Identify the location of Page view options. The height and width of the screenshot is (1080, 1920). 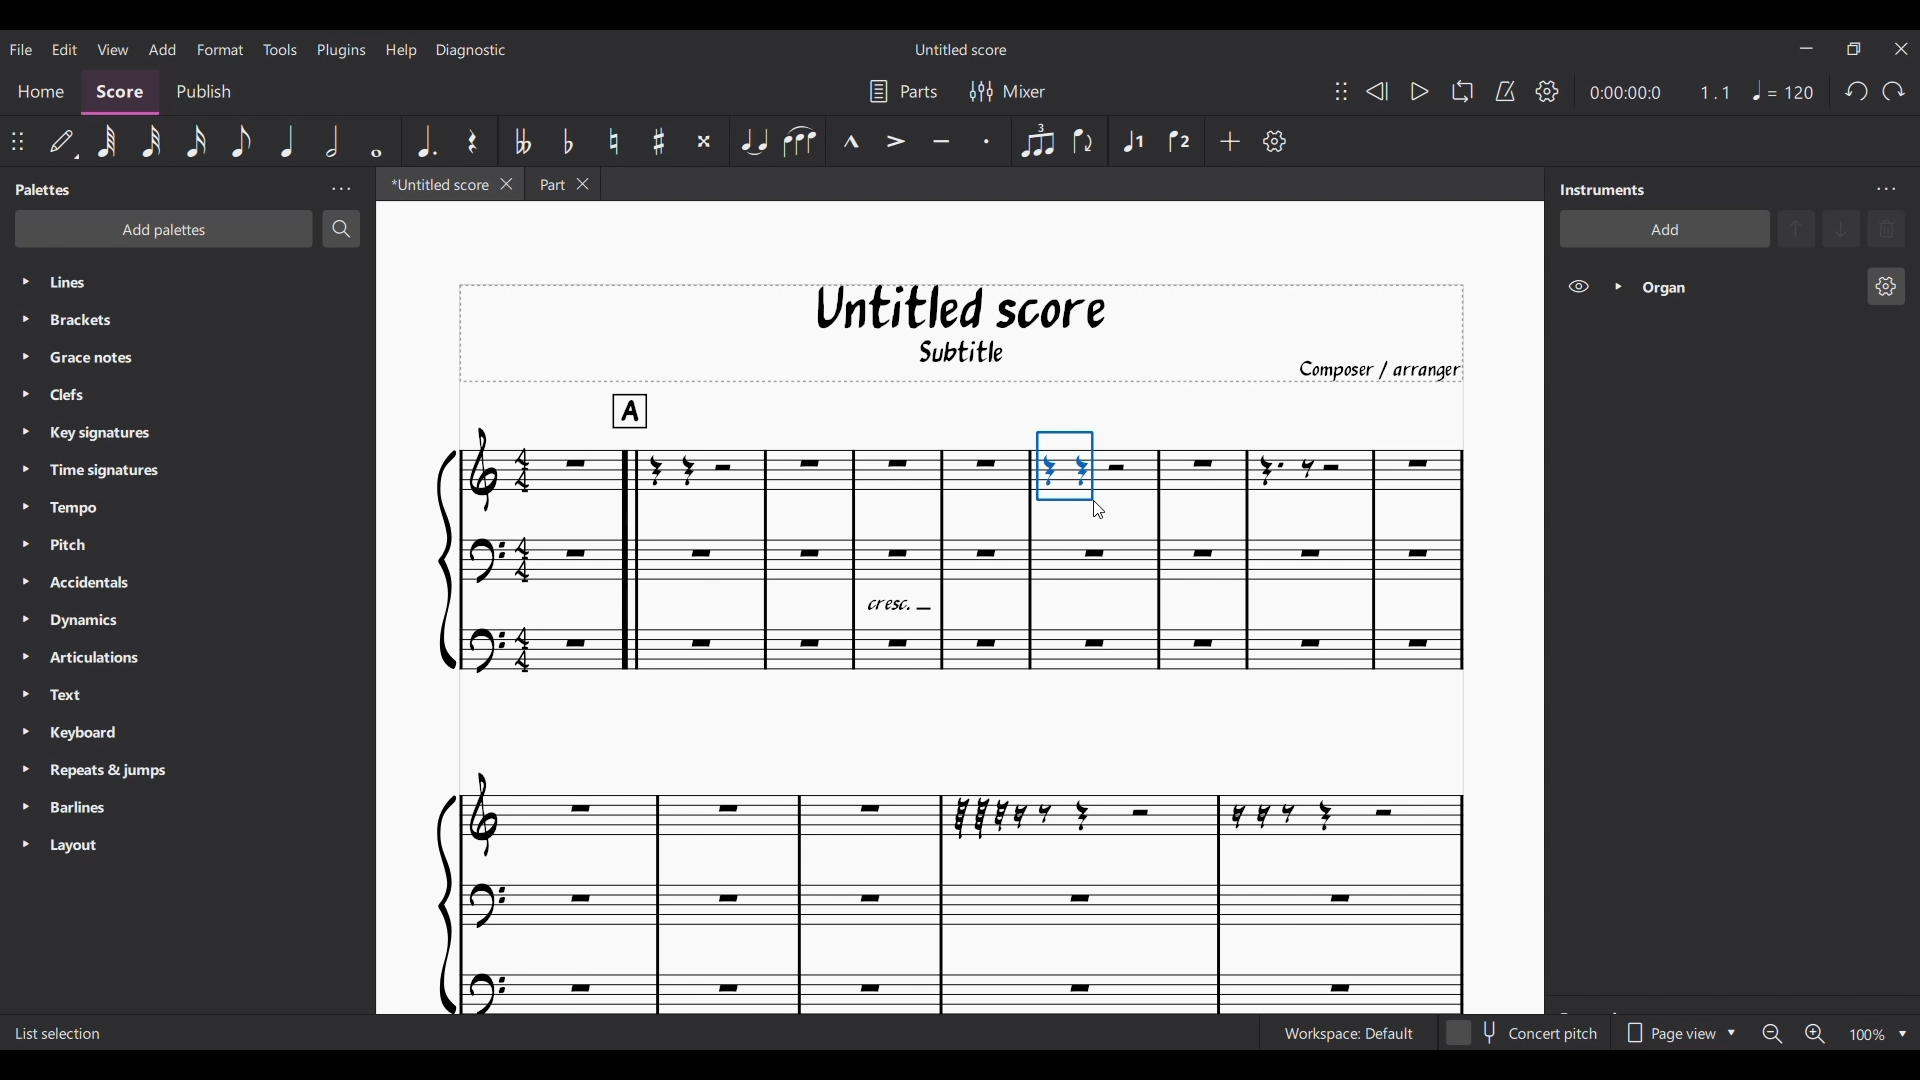
(1677, 1033).